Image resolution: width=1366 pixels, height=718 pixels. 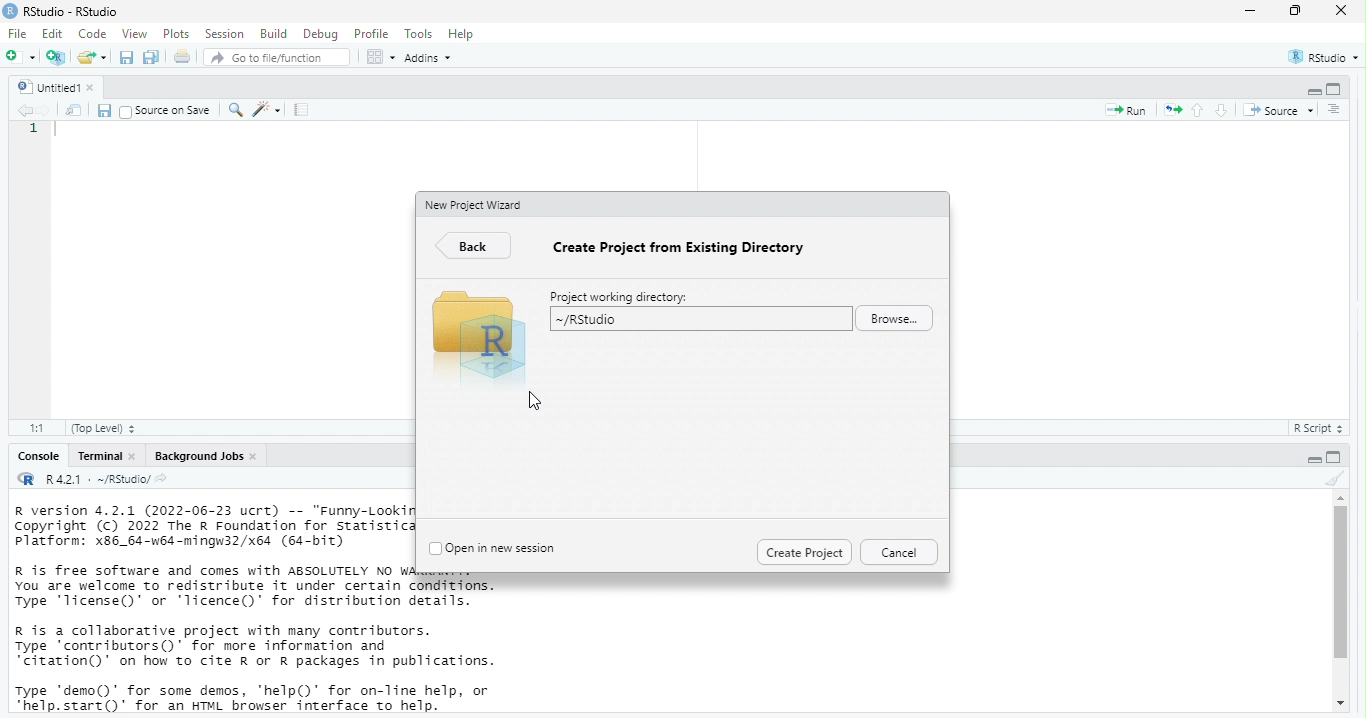 I want to click on Background jobs, so click(x=196, y=456).